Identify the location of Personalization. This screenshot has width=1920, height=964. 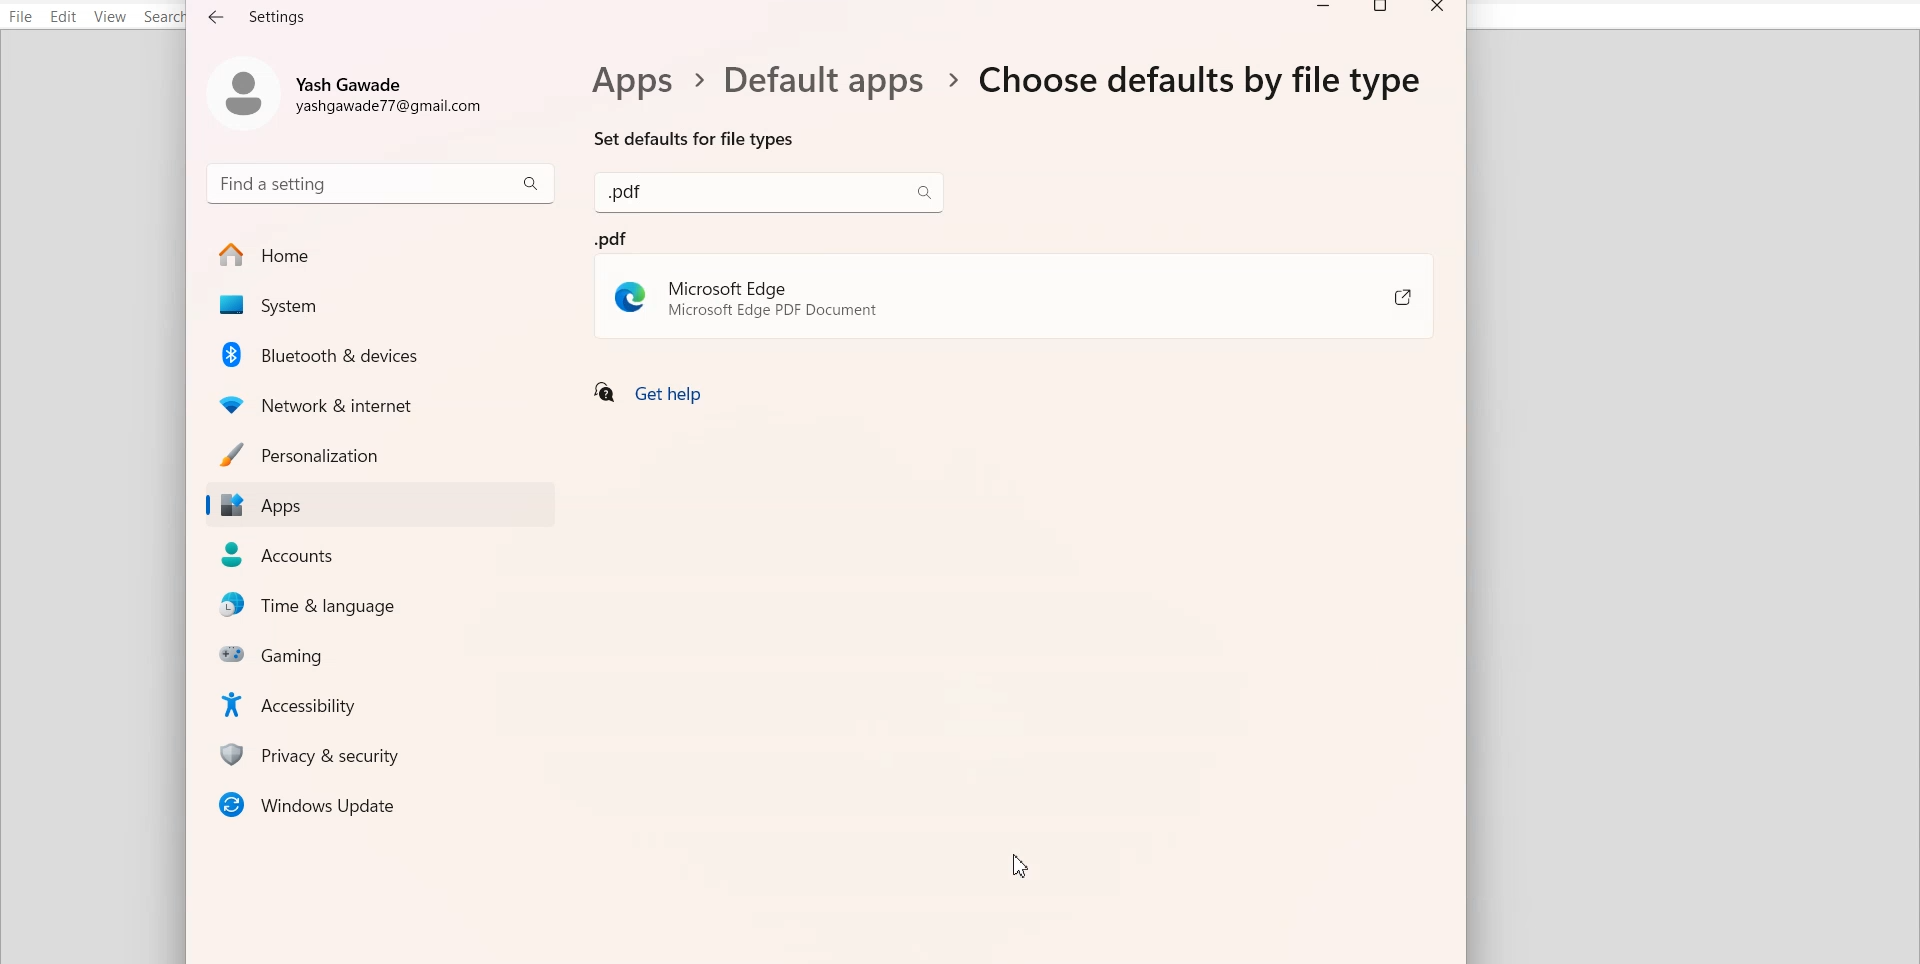
(379, 454).